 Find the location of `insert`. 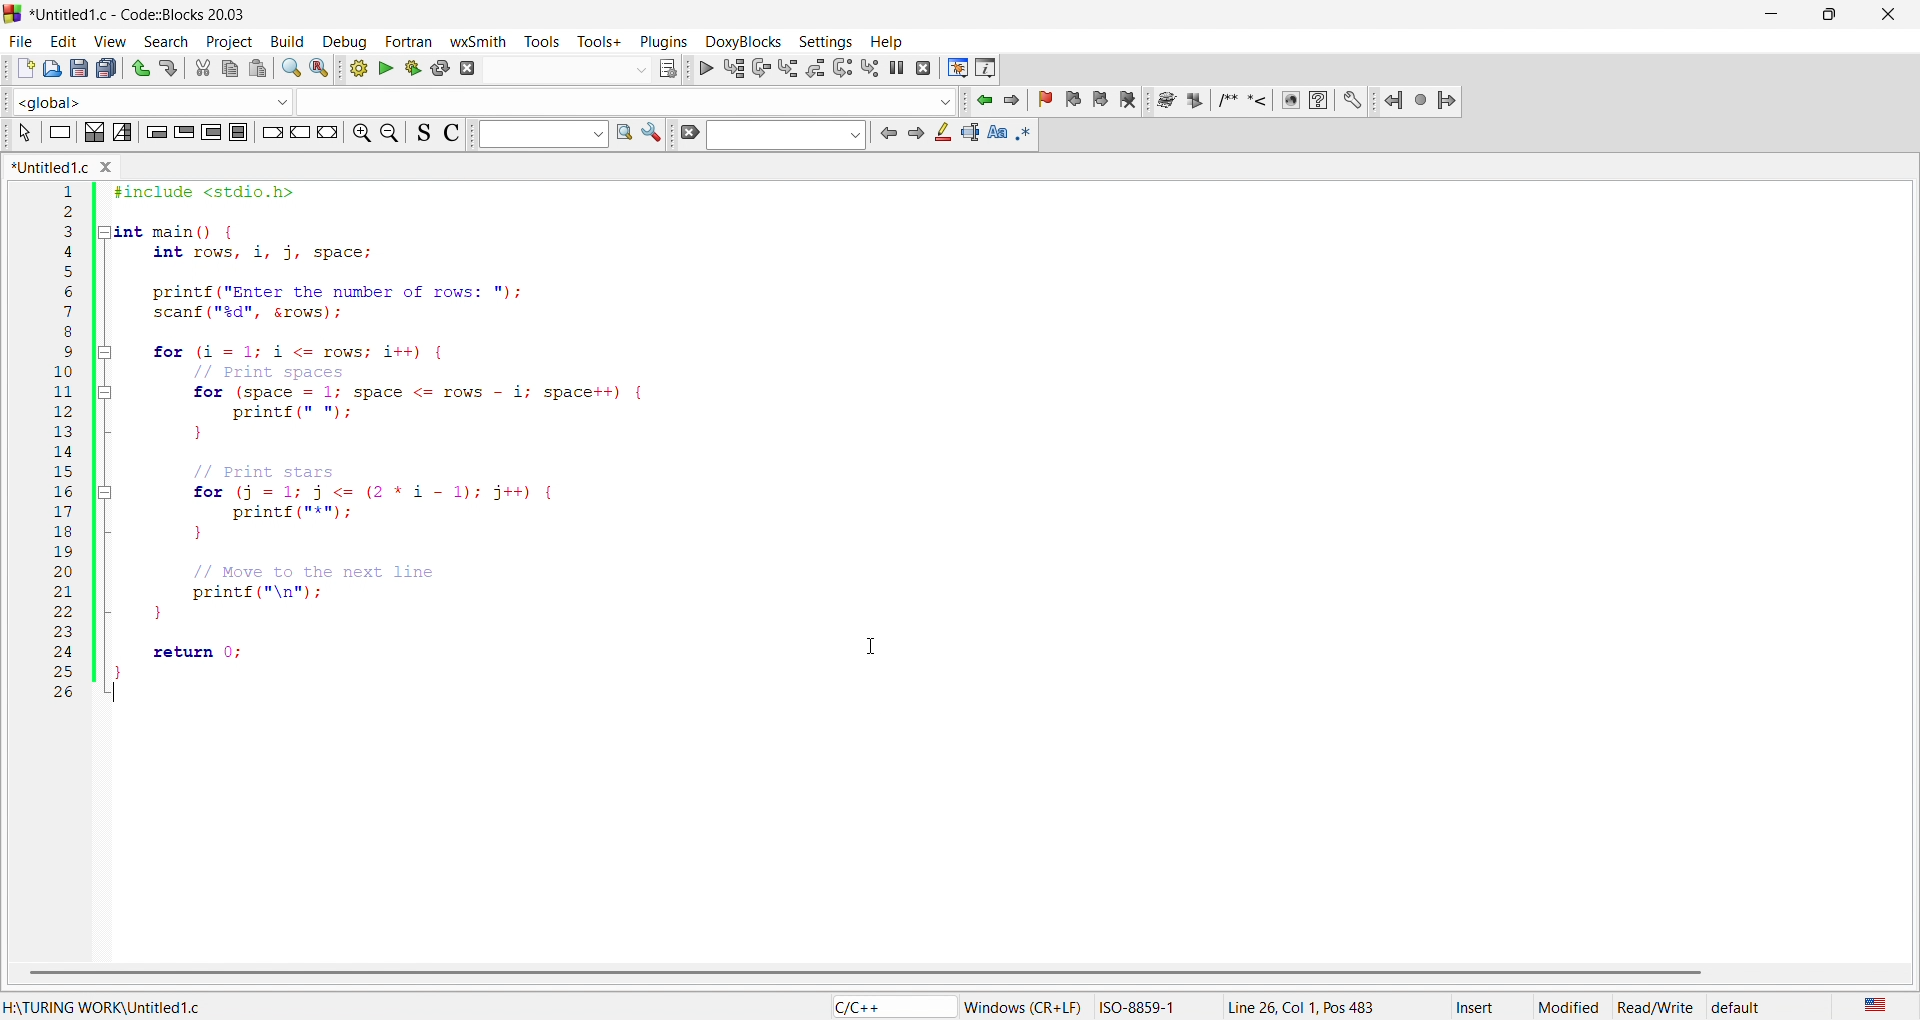

insert is located at coordinates (1482, 1005).